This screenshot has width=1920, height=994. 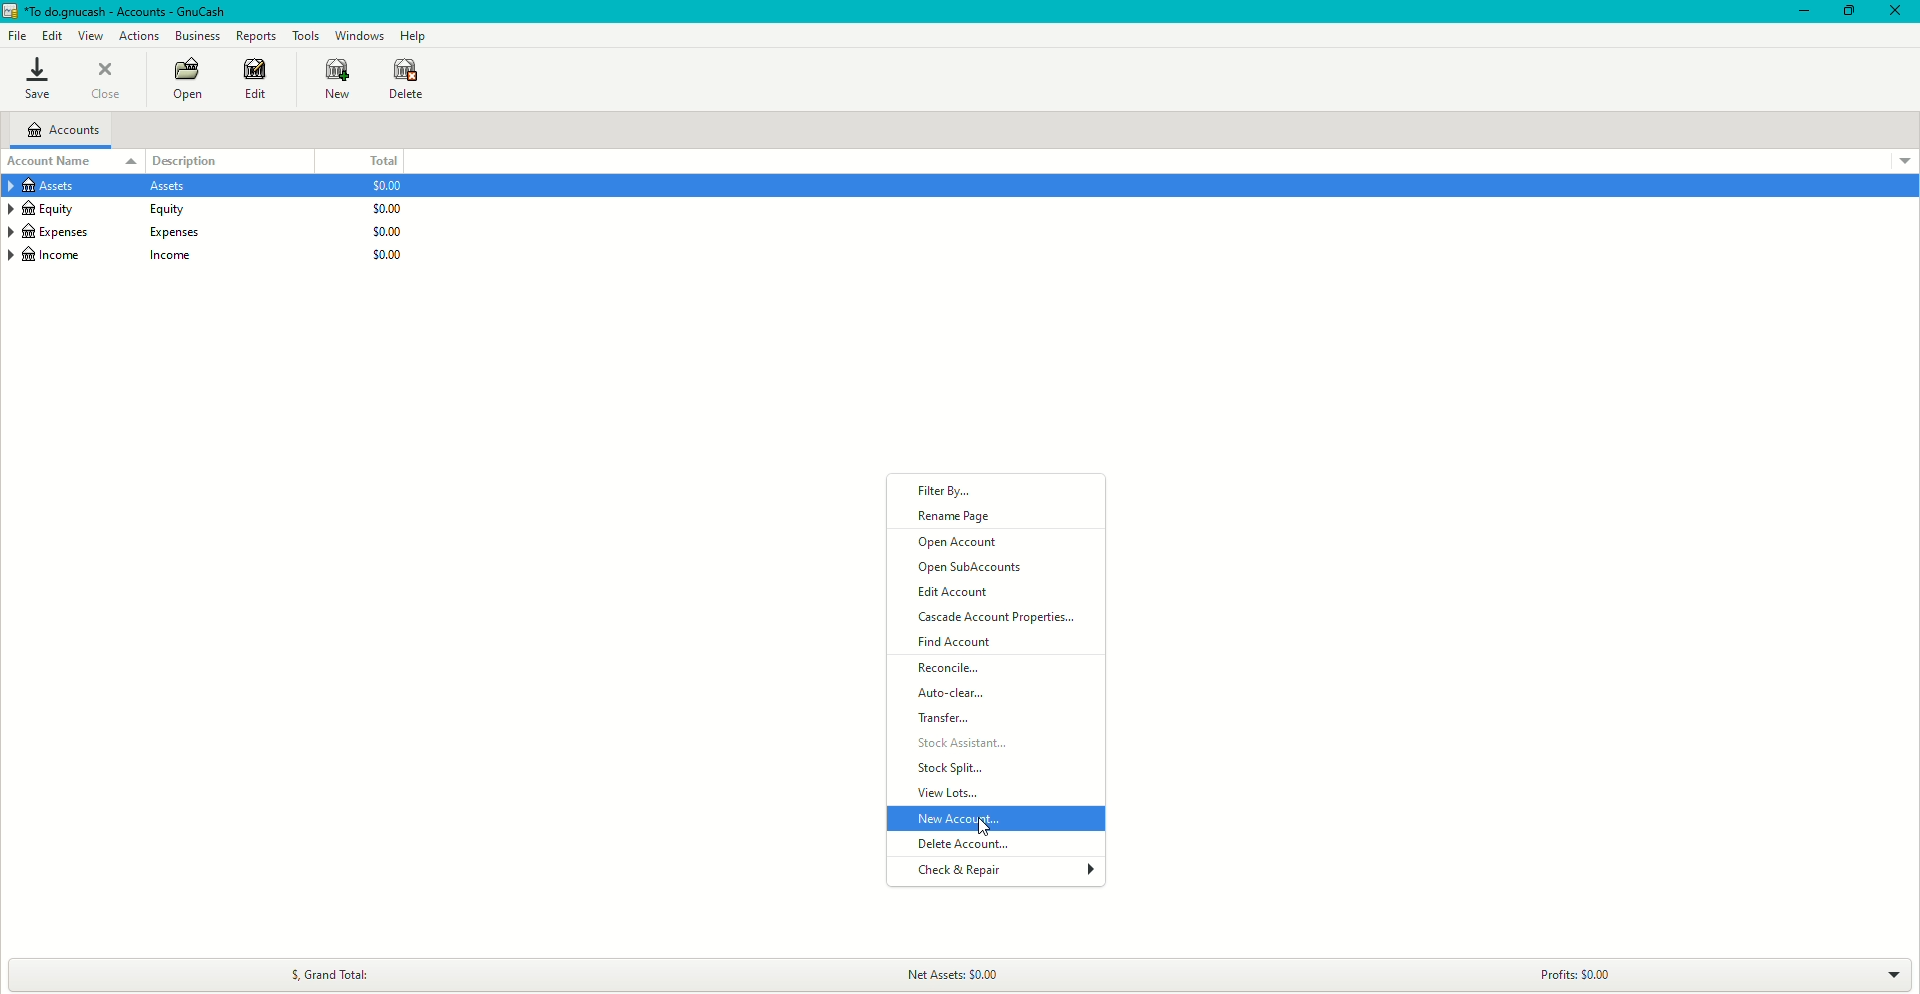 I want to click on Grand Total, so click(x=327, y=971).